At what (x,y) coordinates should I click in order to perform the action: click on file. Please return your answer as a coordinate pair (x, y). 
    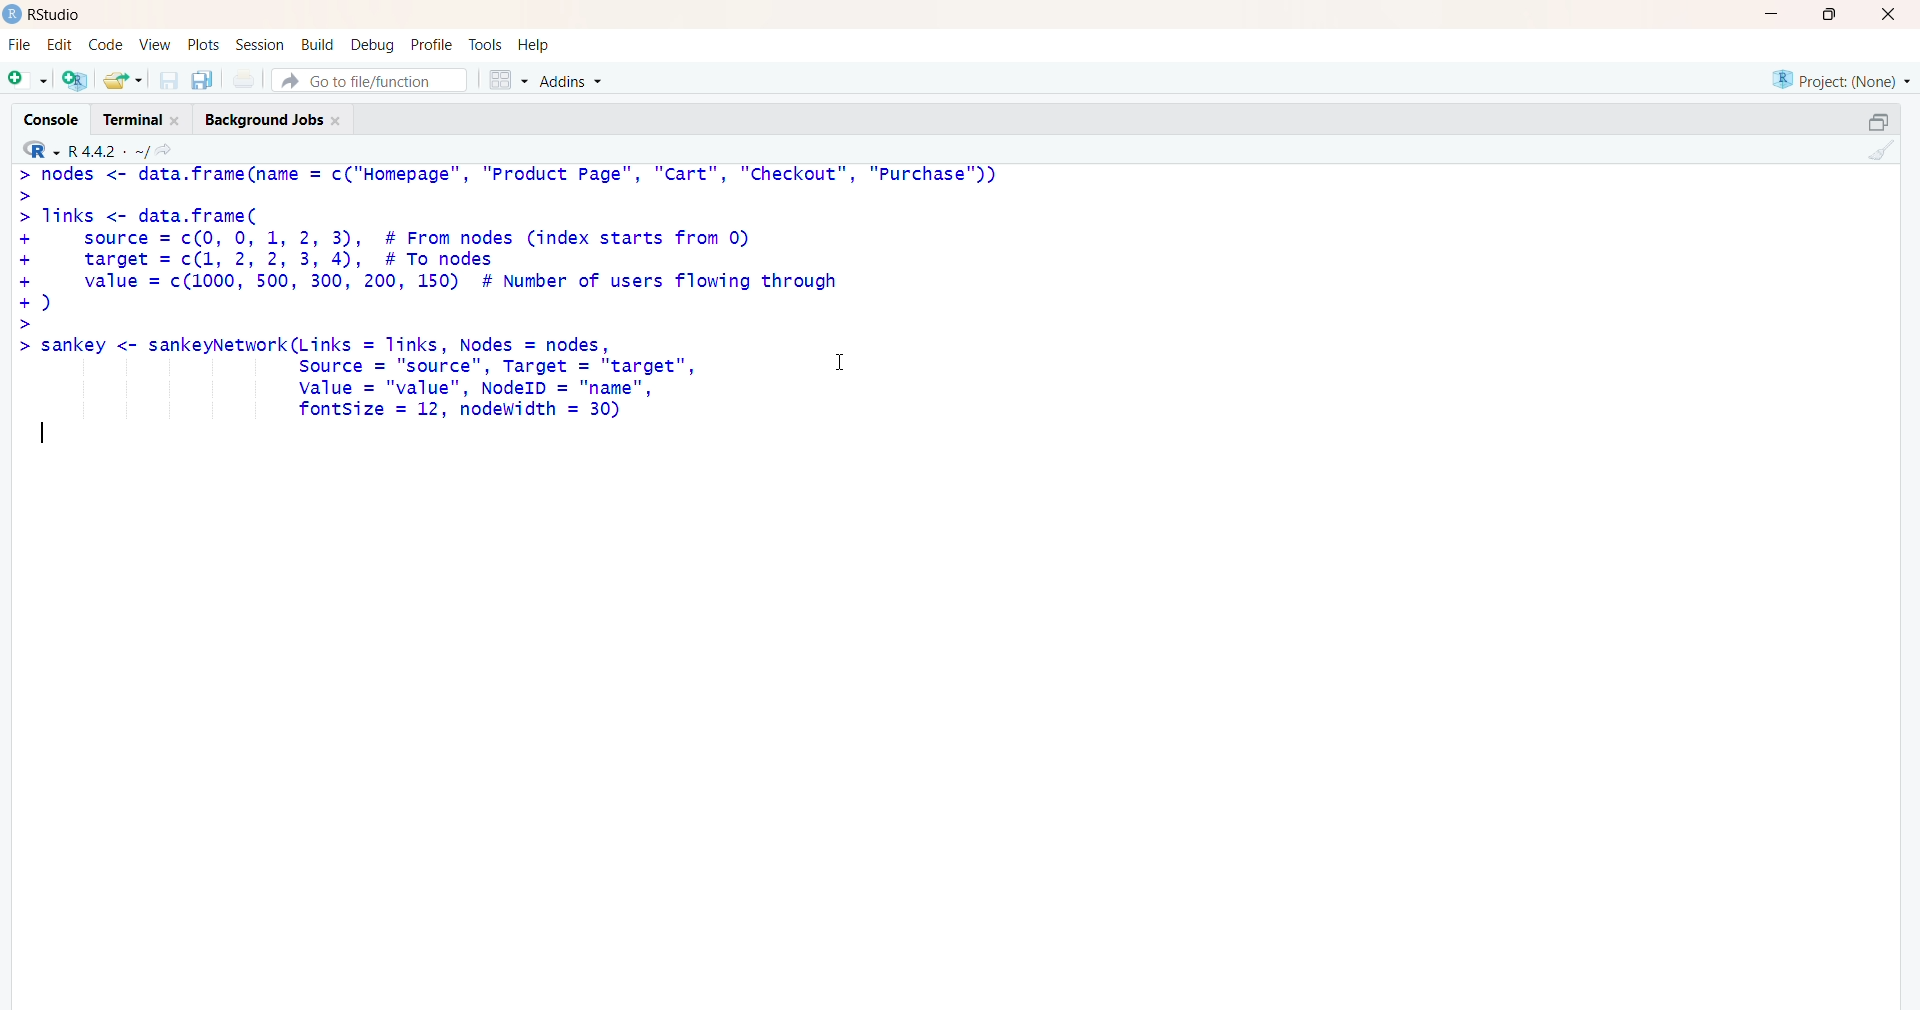
    Looking at the image, I should click on (246, 79).